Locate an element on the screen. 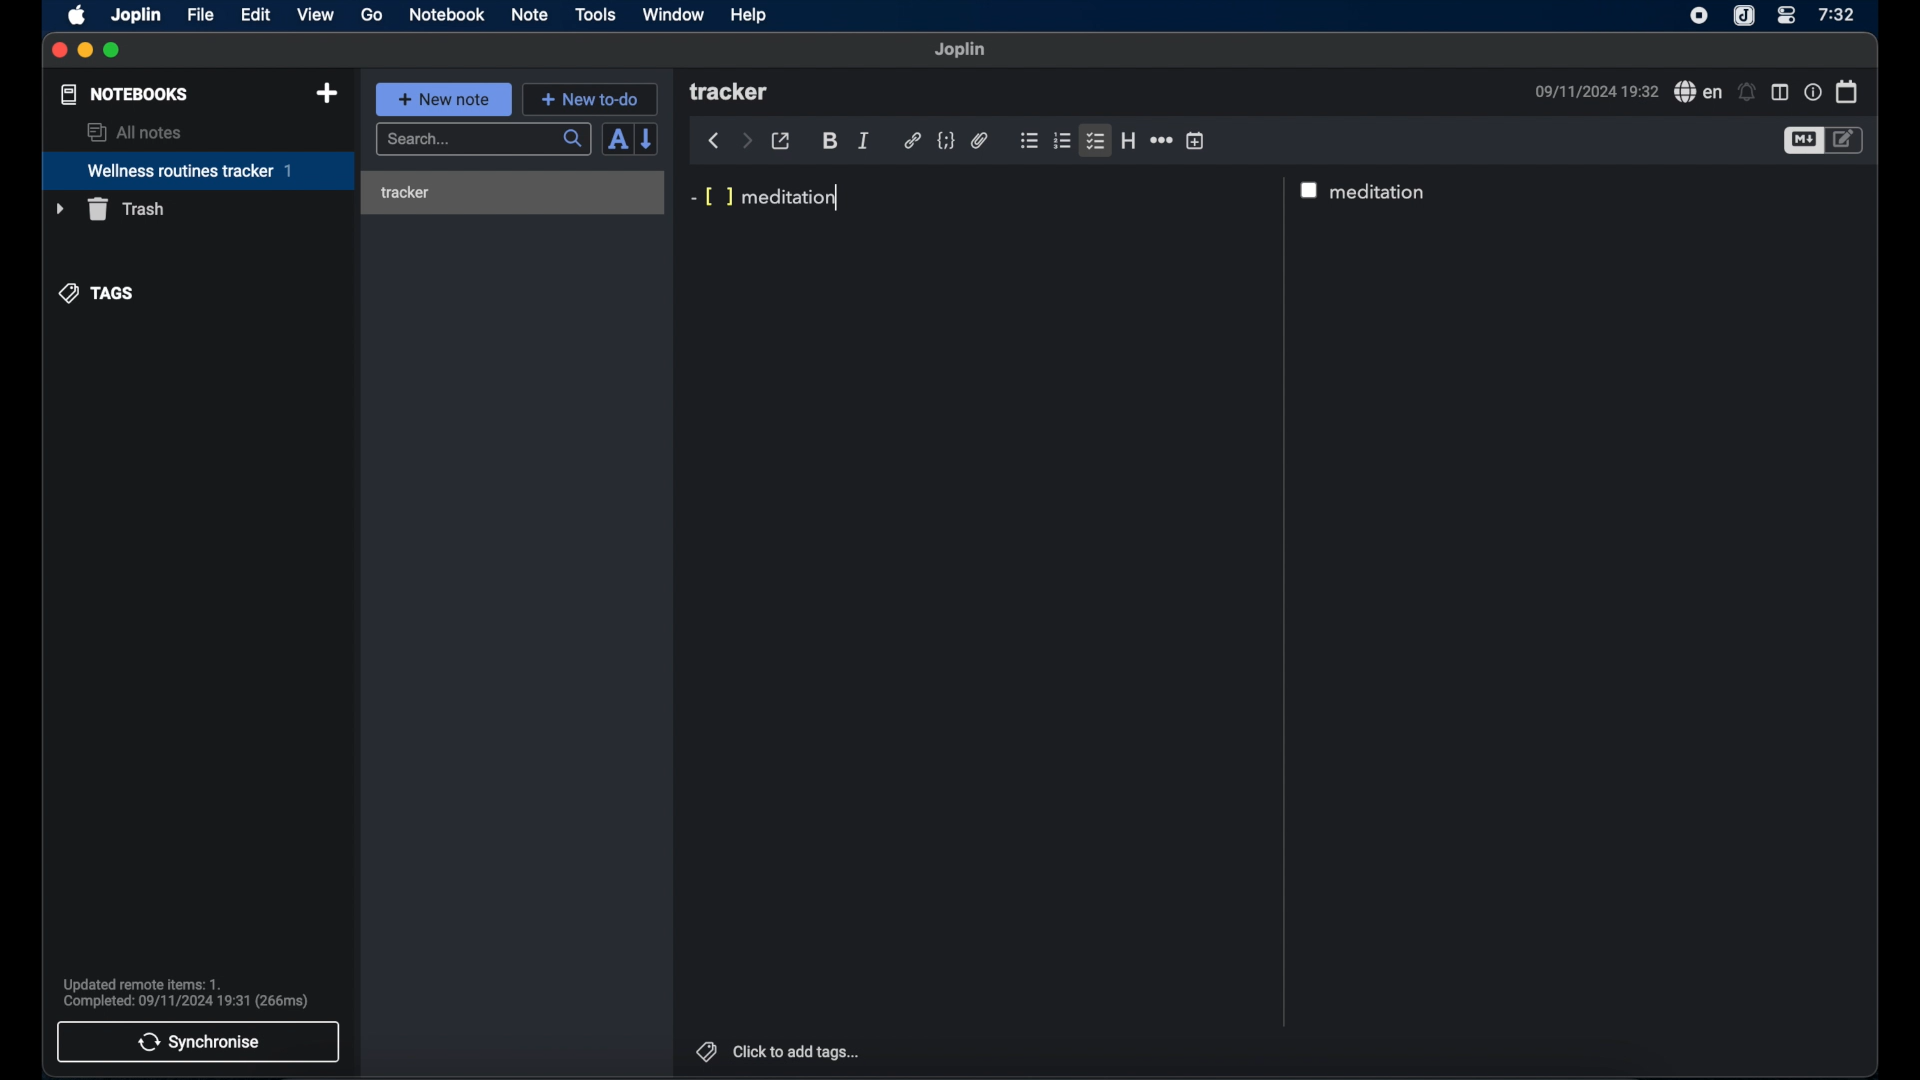  synchronise is located at coordinates (199, 1042).